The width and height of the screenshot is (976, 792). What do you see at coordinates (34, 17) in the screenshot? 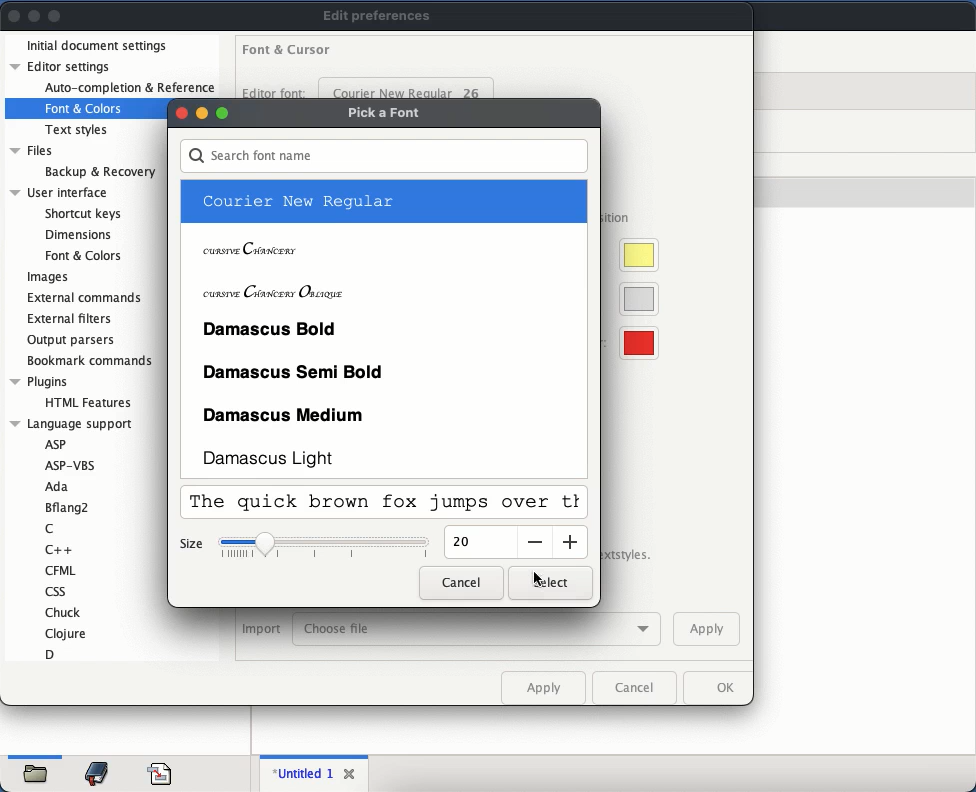
I see `minimize` at bounding box center [34, 17].